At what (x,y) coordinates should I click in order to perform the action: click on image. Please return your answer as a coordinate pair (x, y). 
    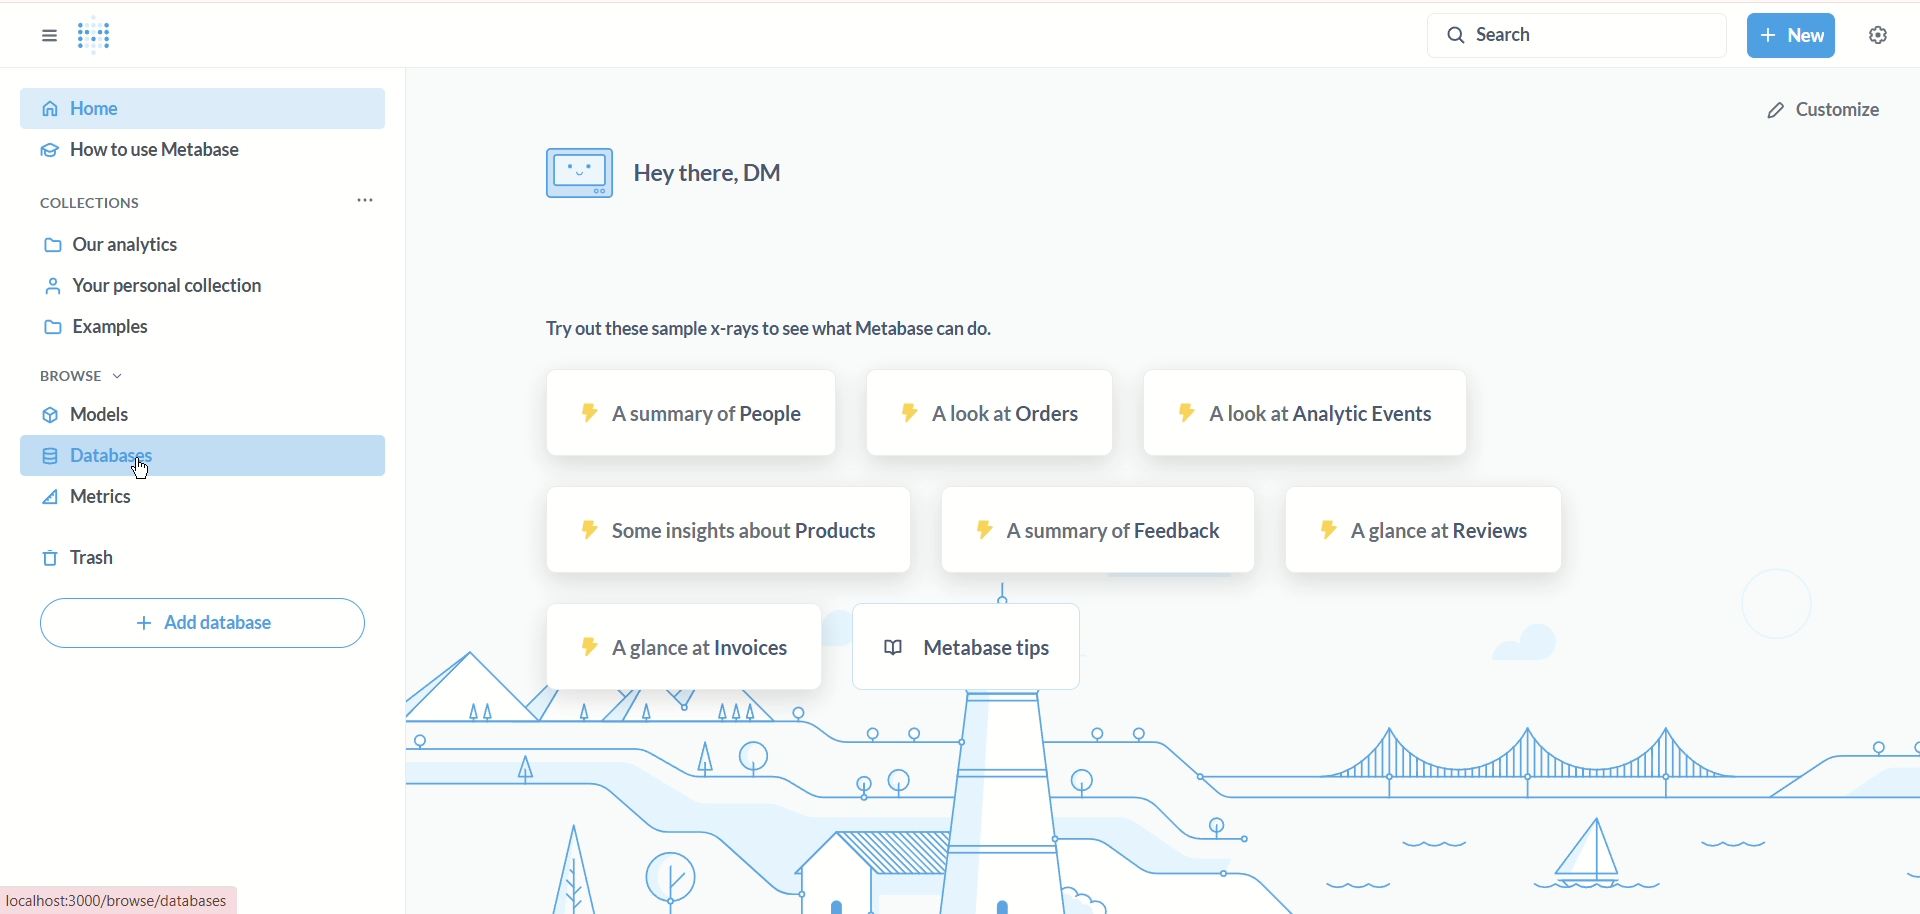
    Looking at the image, I should click on (579, 172).